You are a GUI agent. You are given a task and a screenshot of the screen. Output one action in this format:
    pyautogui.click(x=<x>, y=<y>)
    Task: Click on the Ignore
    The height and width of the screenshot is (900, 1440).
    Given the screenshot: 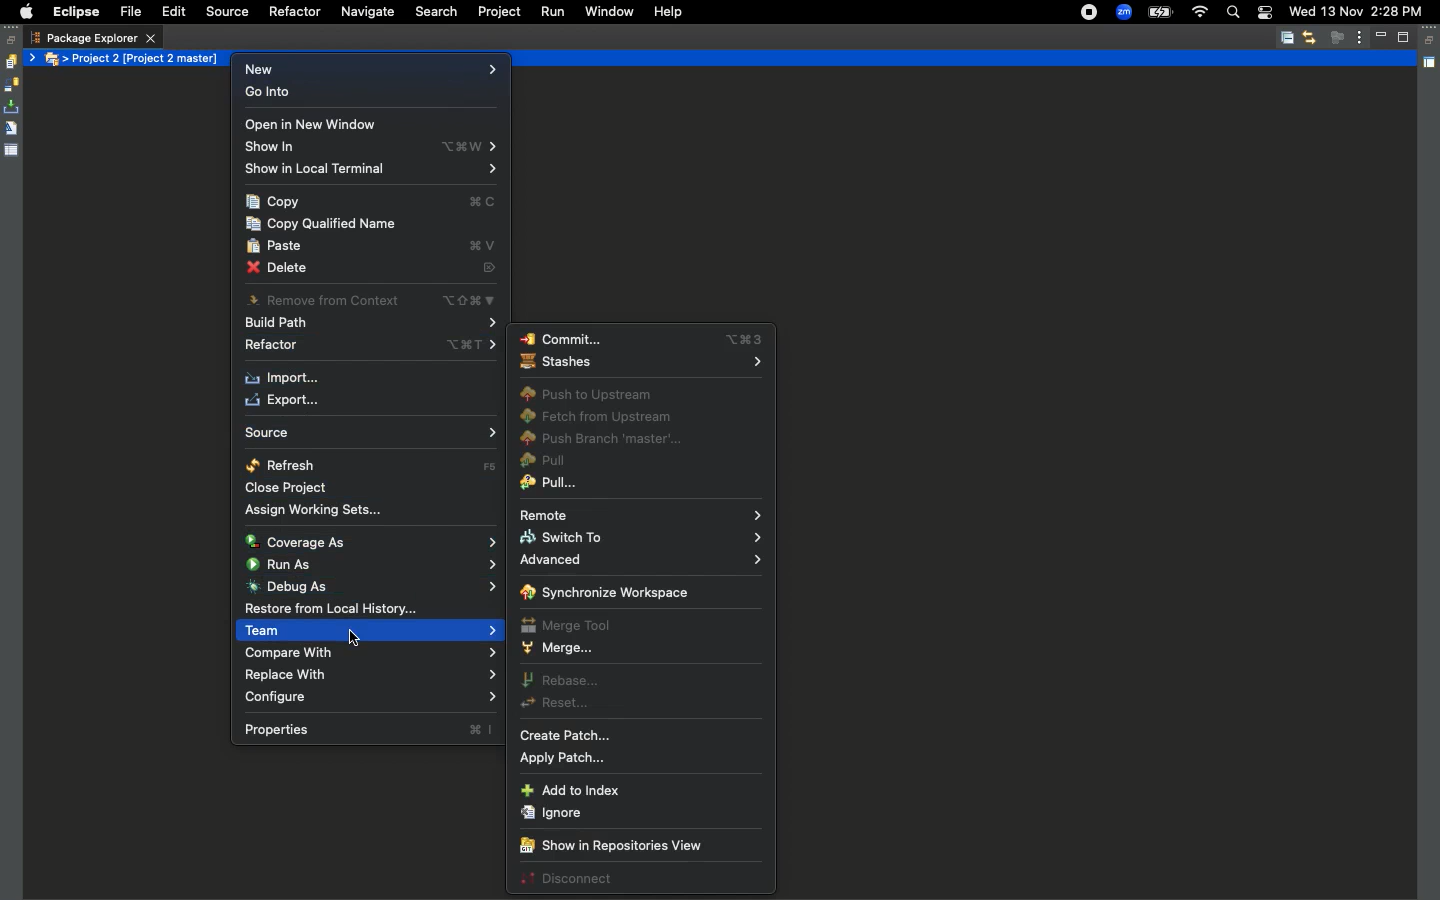 What is the action you would take?
    pyautogui.click(x=551, y=813)
    